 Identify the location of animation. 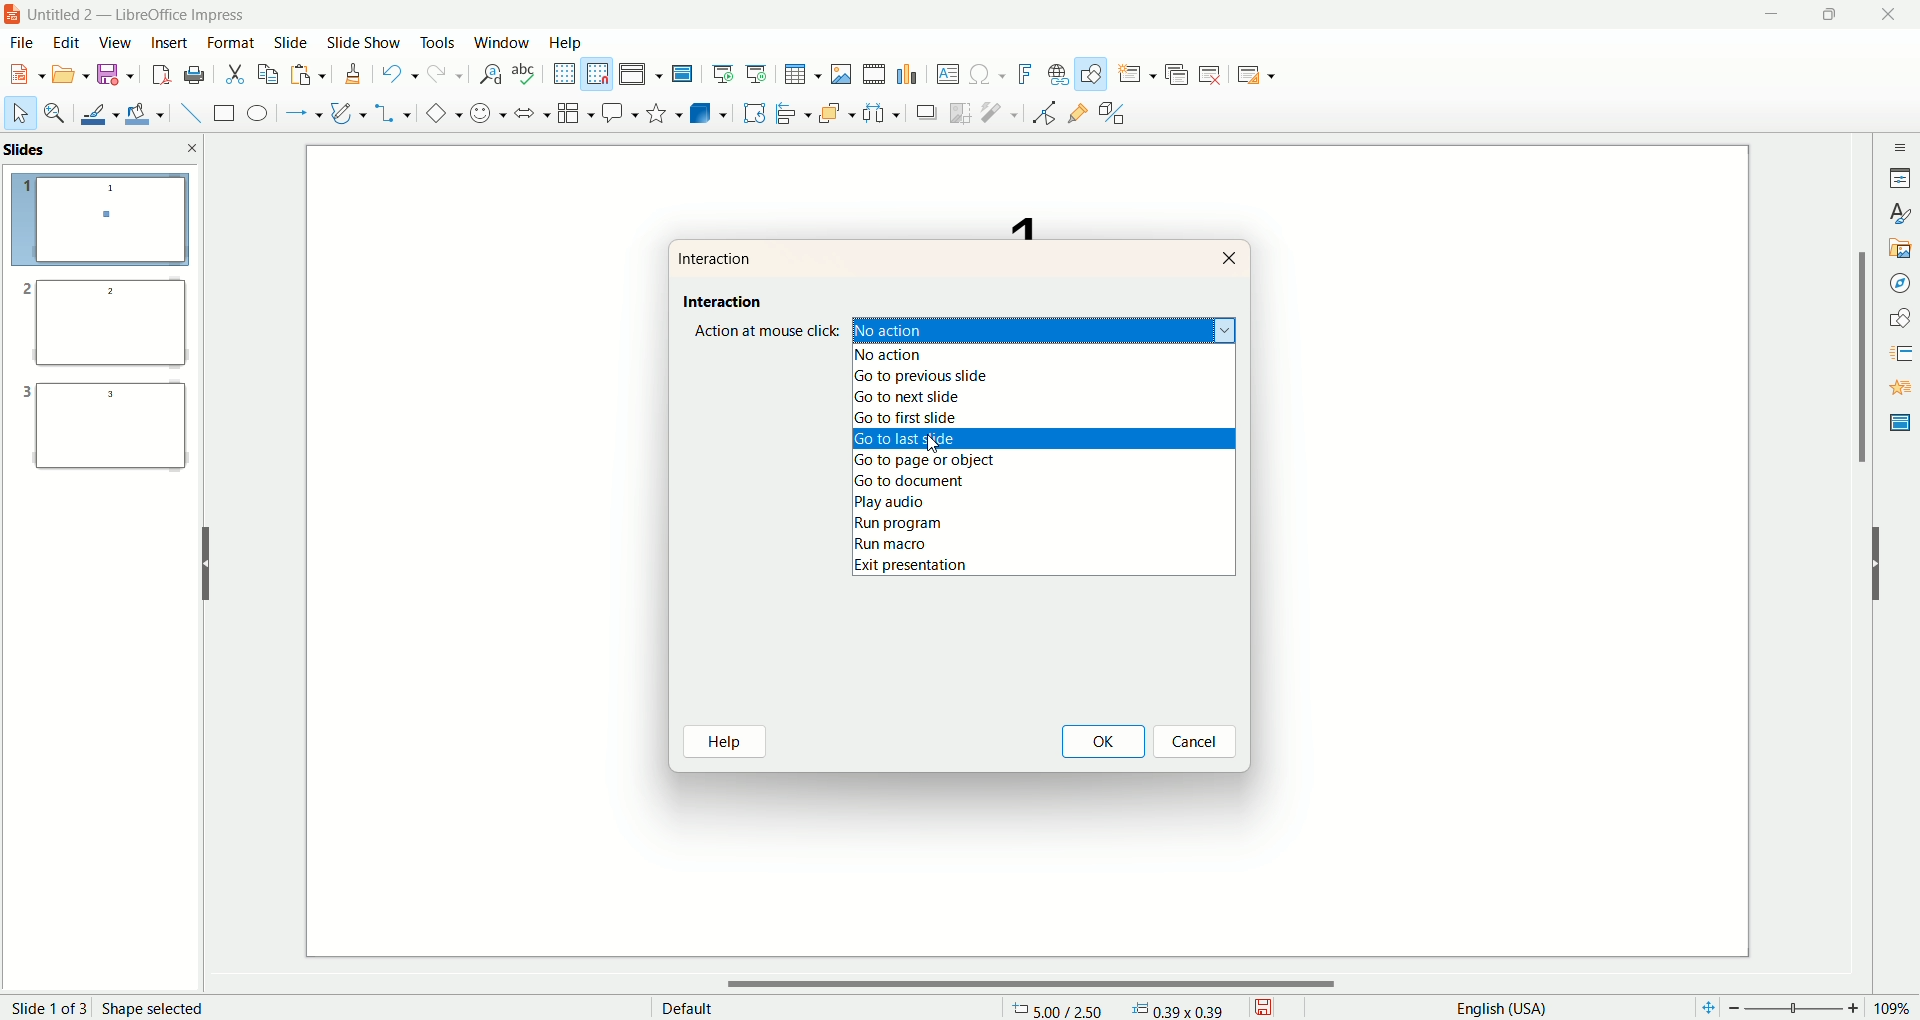
(1898, 388).